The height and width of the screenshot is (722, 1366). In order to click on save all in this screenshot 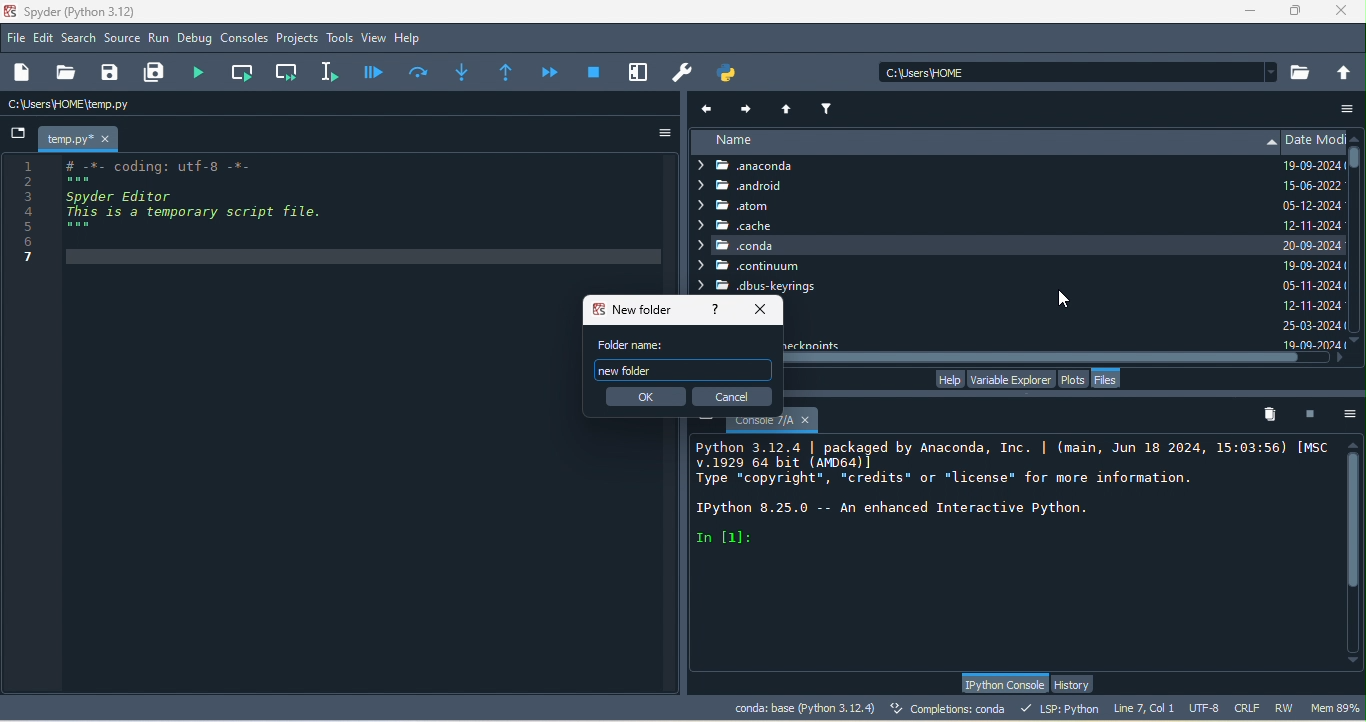, I will do `click(158, 73)`.